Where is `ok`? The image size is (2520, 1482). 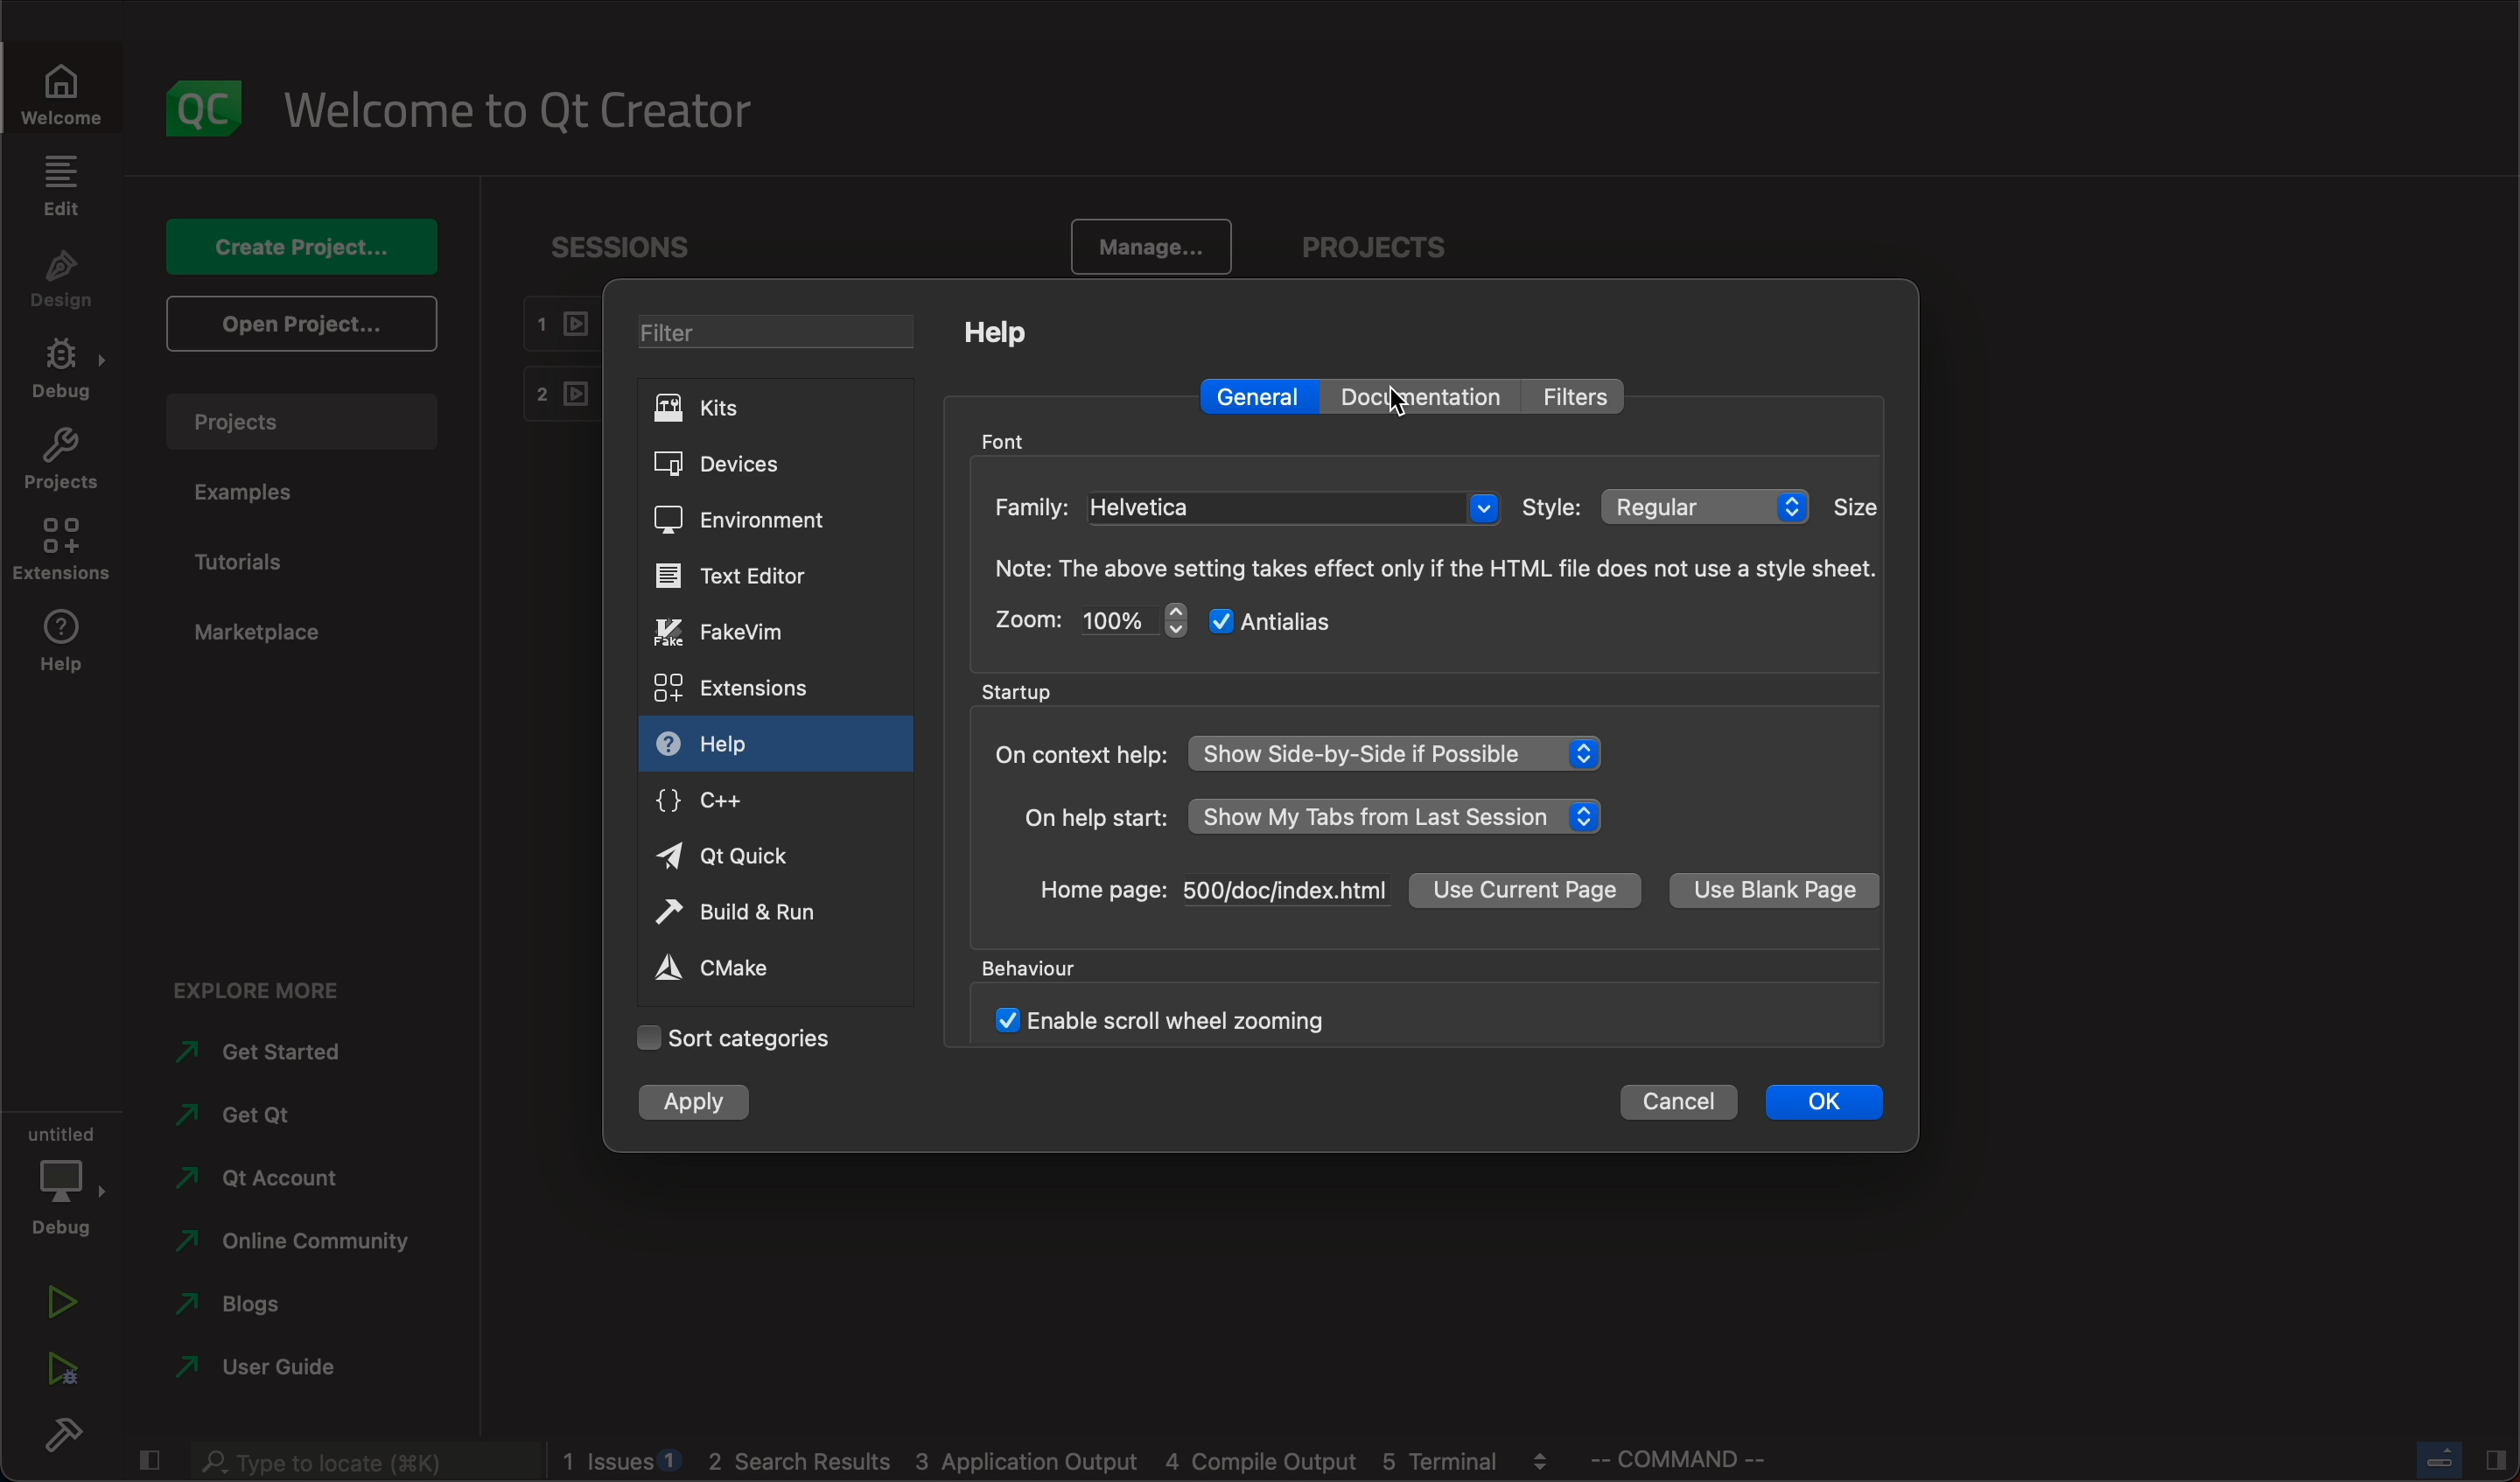 ok is located at coordinates (1822, 1102).